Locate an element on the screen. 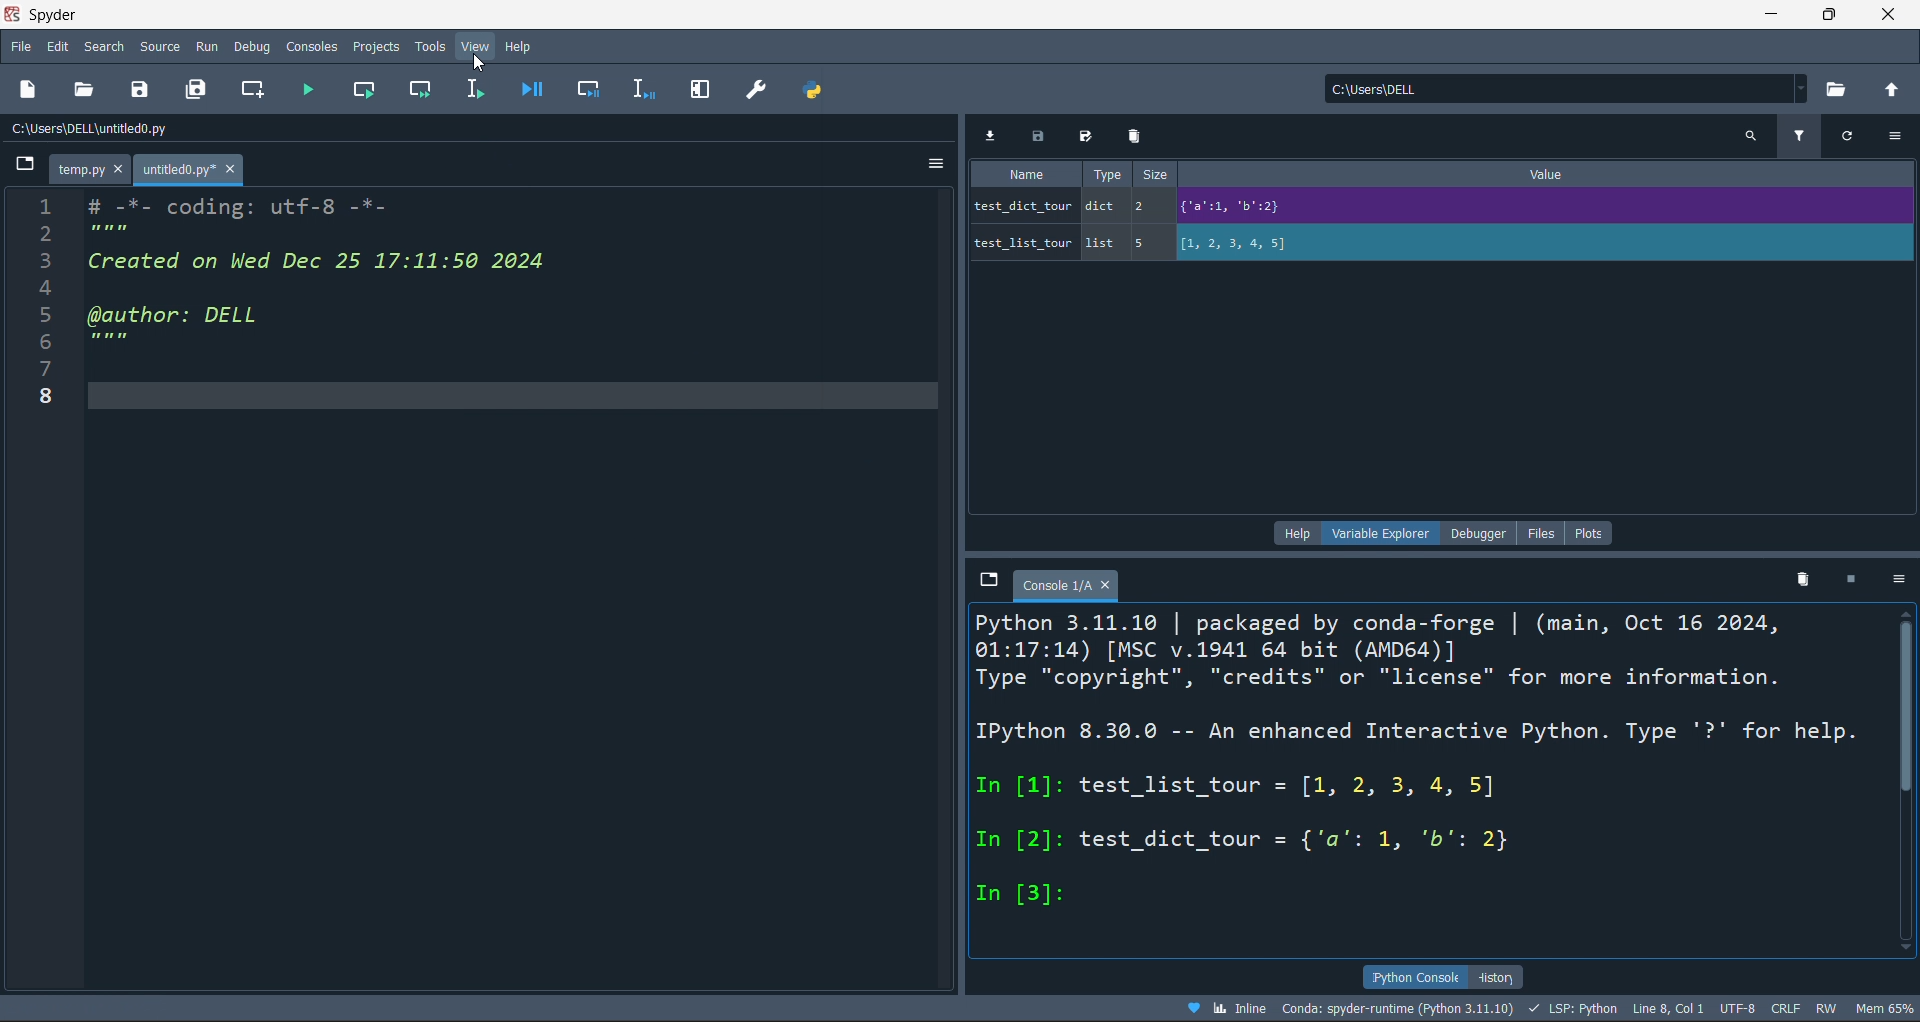 Image resolution: width=1920 pixels, height=1022 pixels. value is located at coordinates (1549, 172).